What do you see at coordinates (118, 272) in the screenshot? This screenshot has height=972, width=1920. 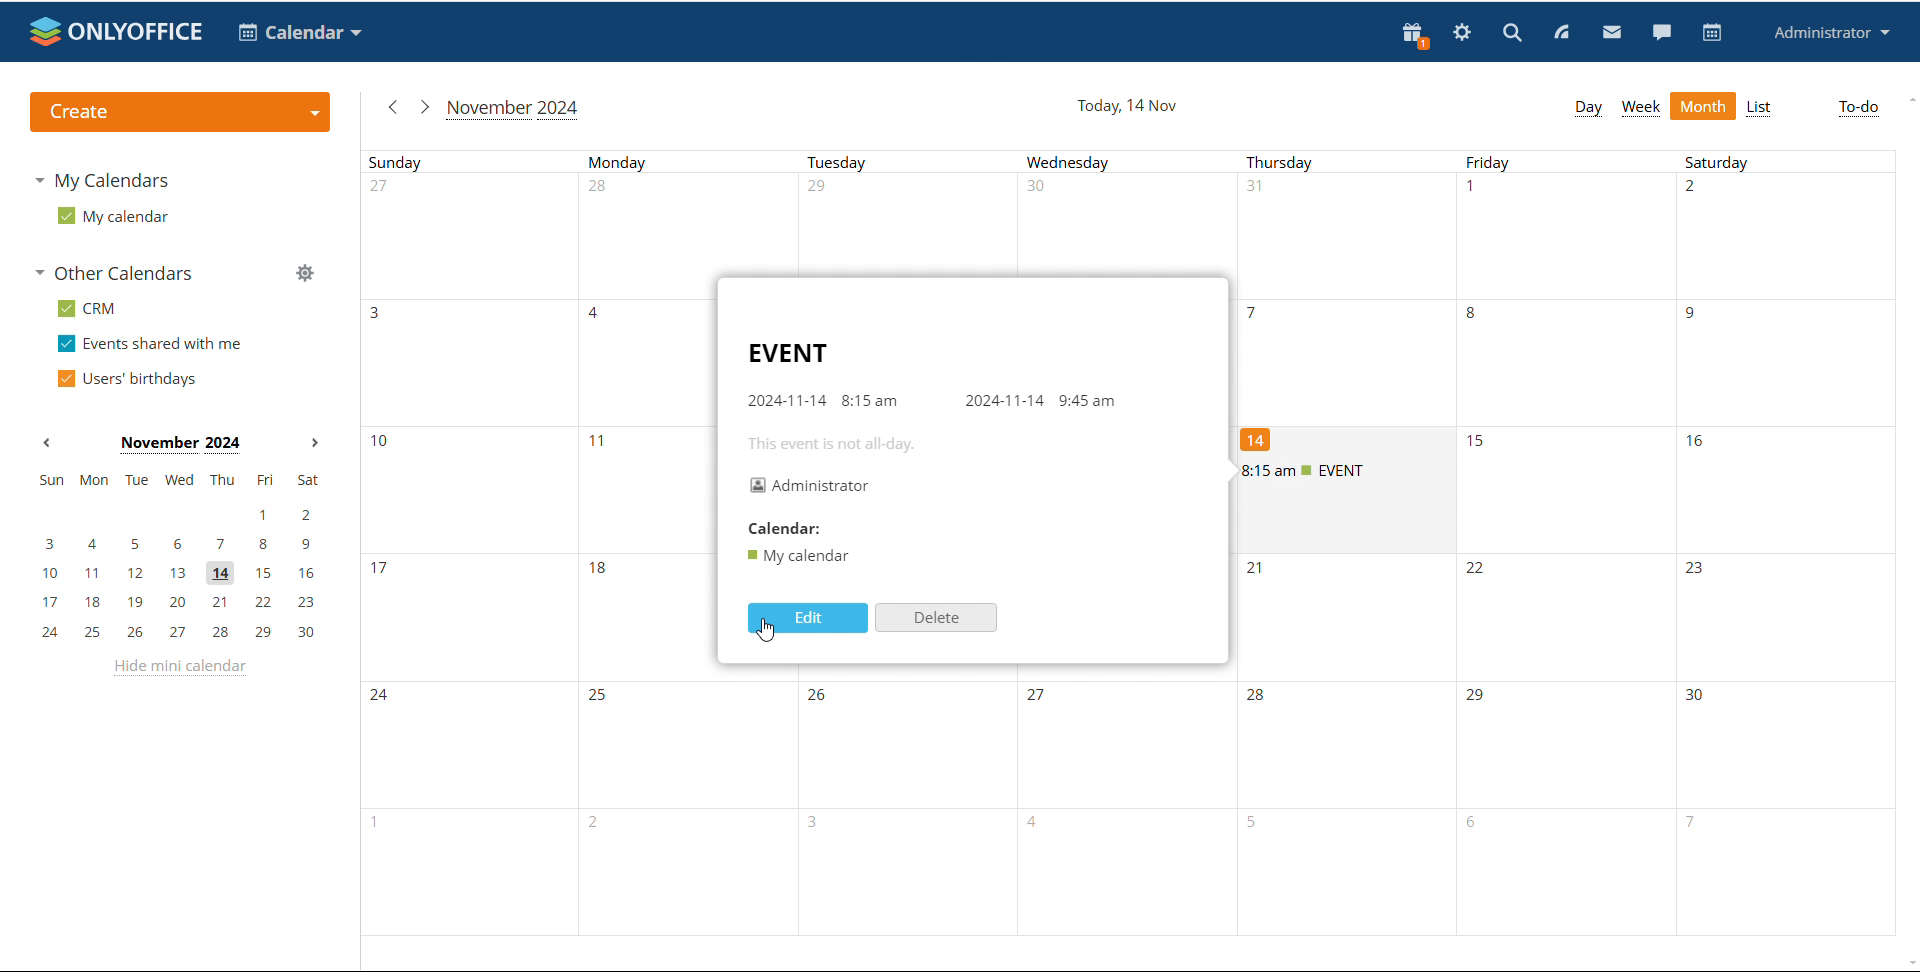 I see `other calendars` at bounding box center [118, 272].